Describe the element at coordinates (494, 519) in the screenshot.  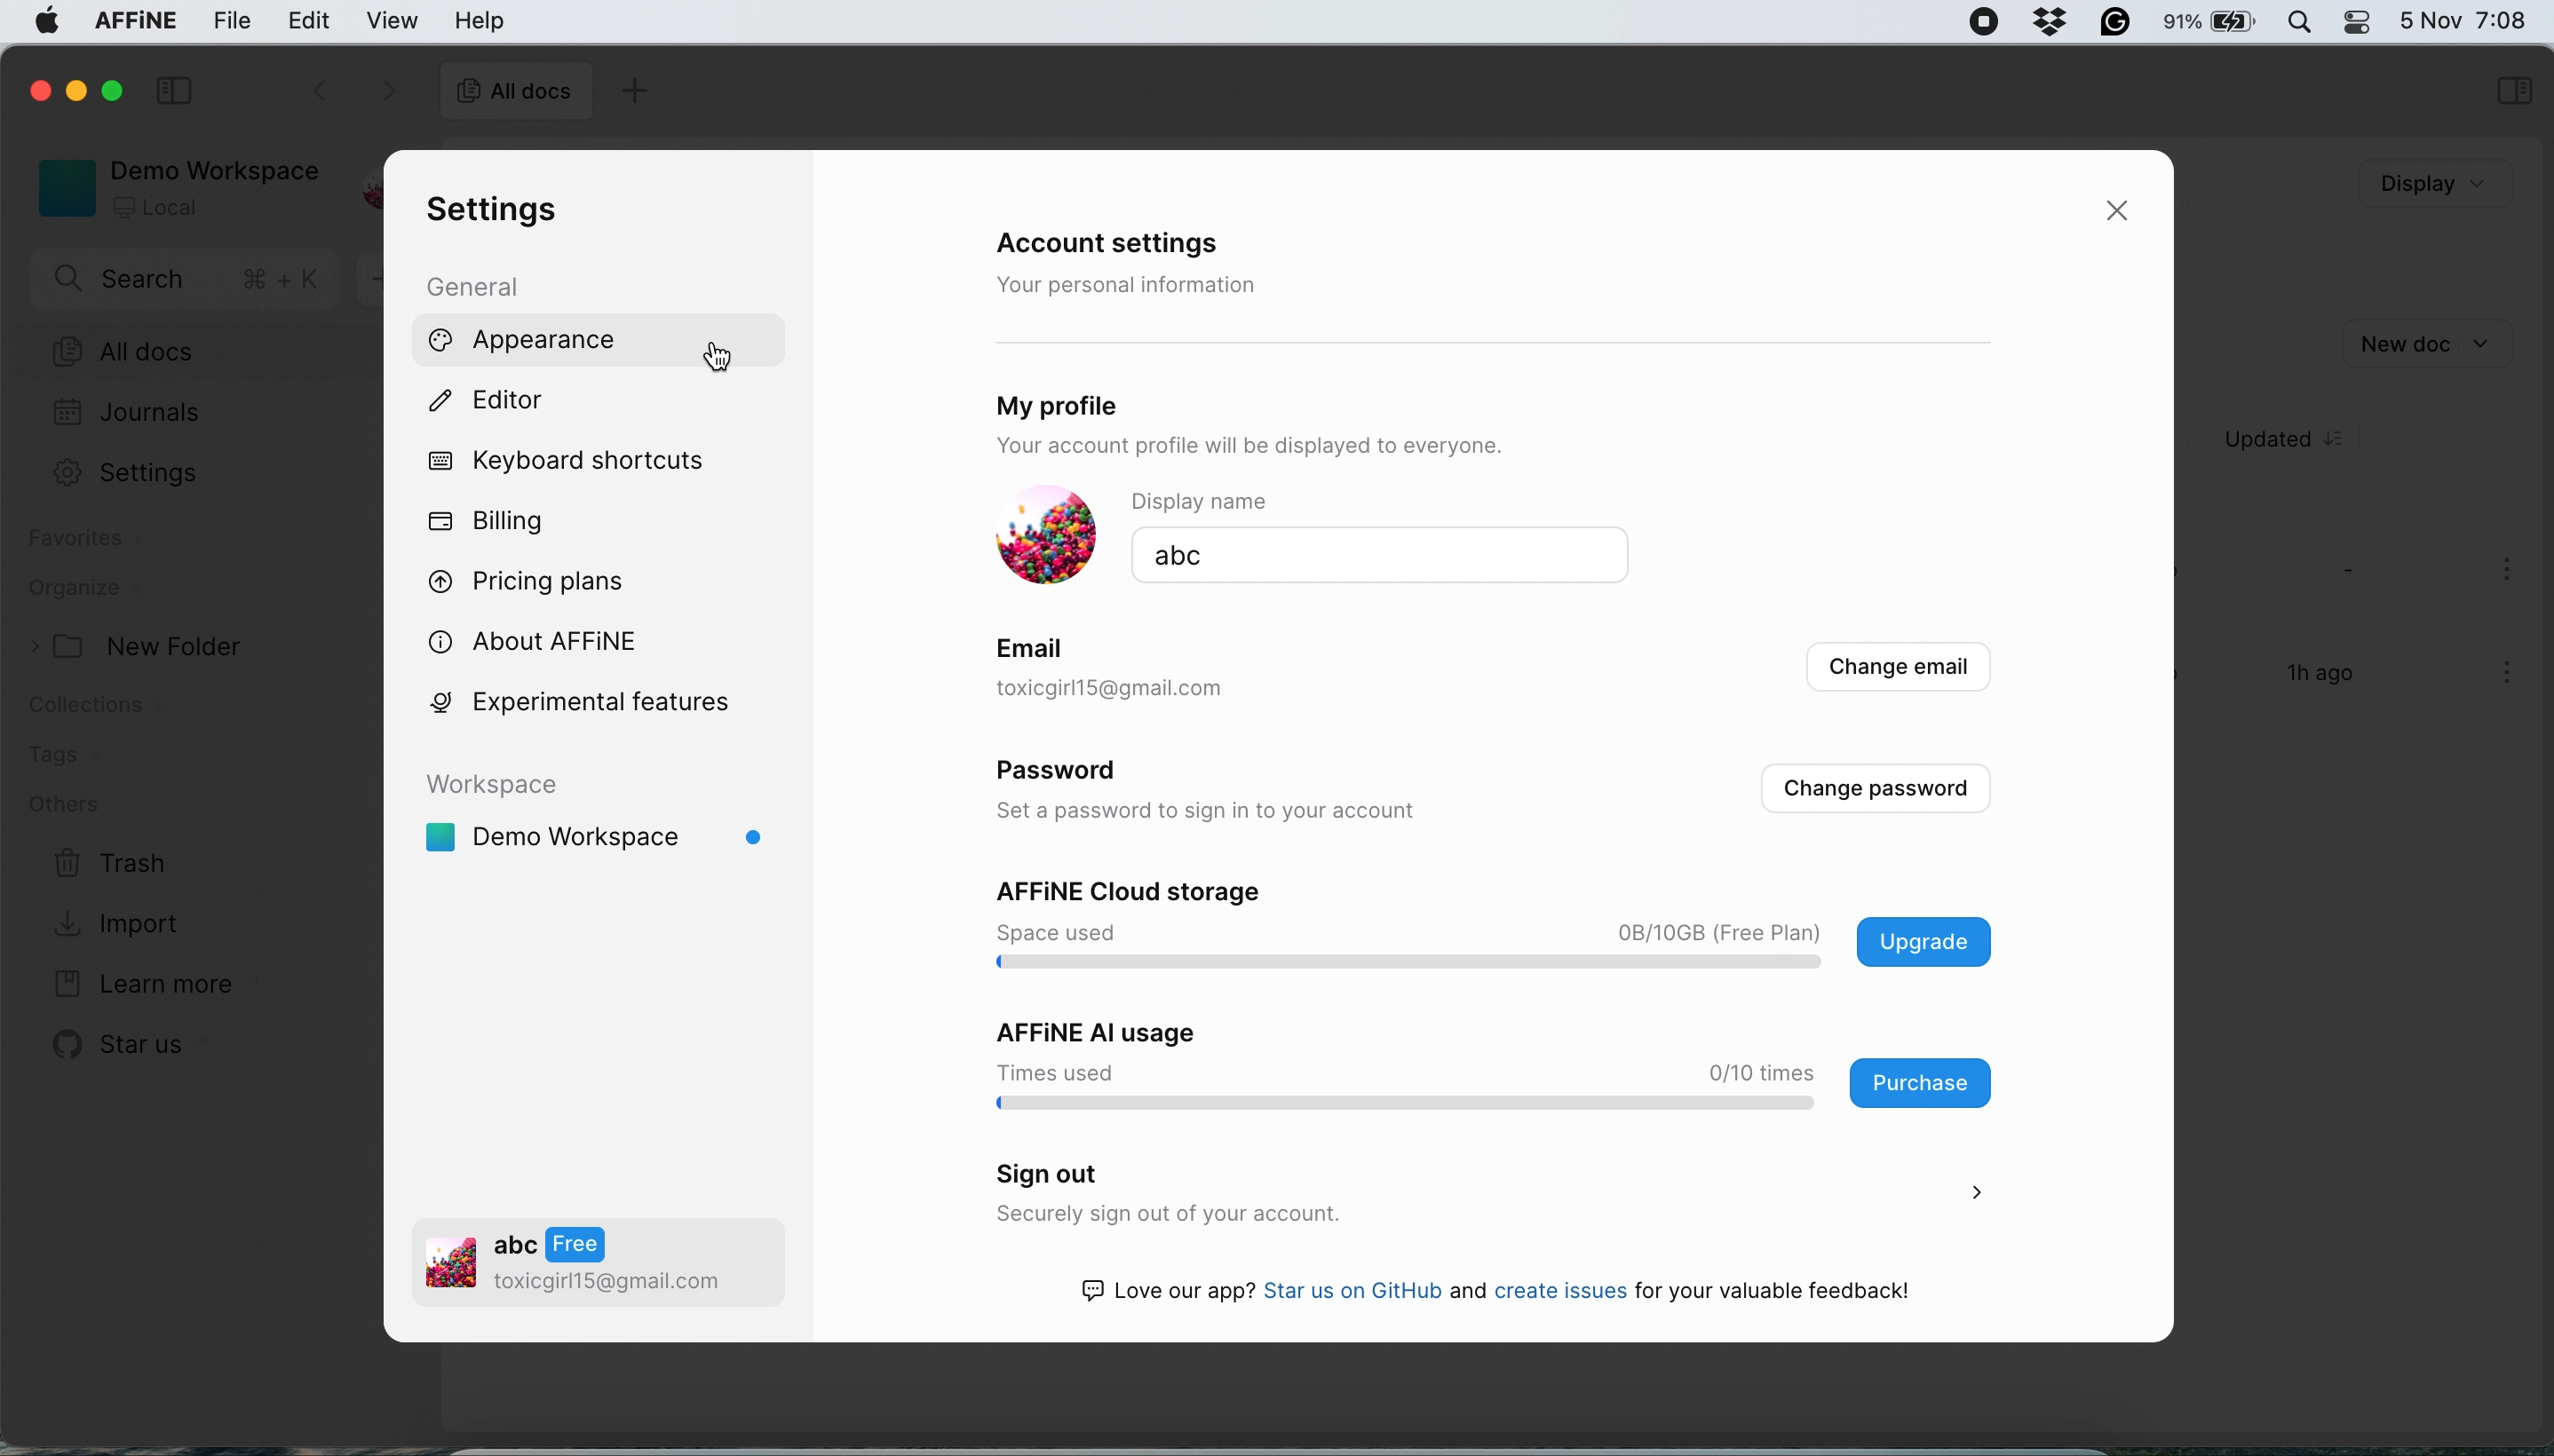
I see `billing` at that location.